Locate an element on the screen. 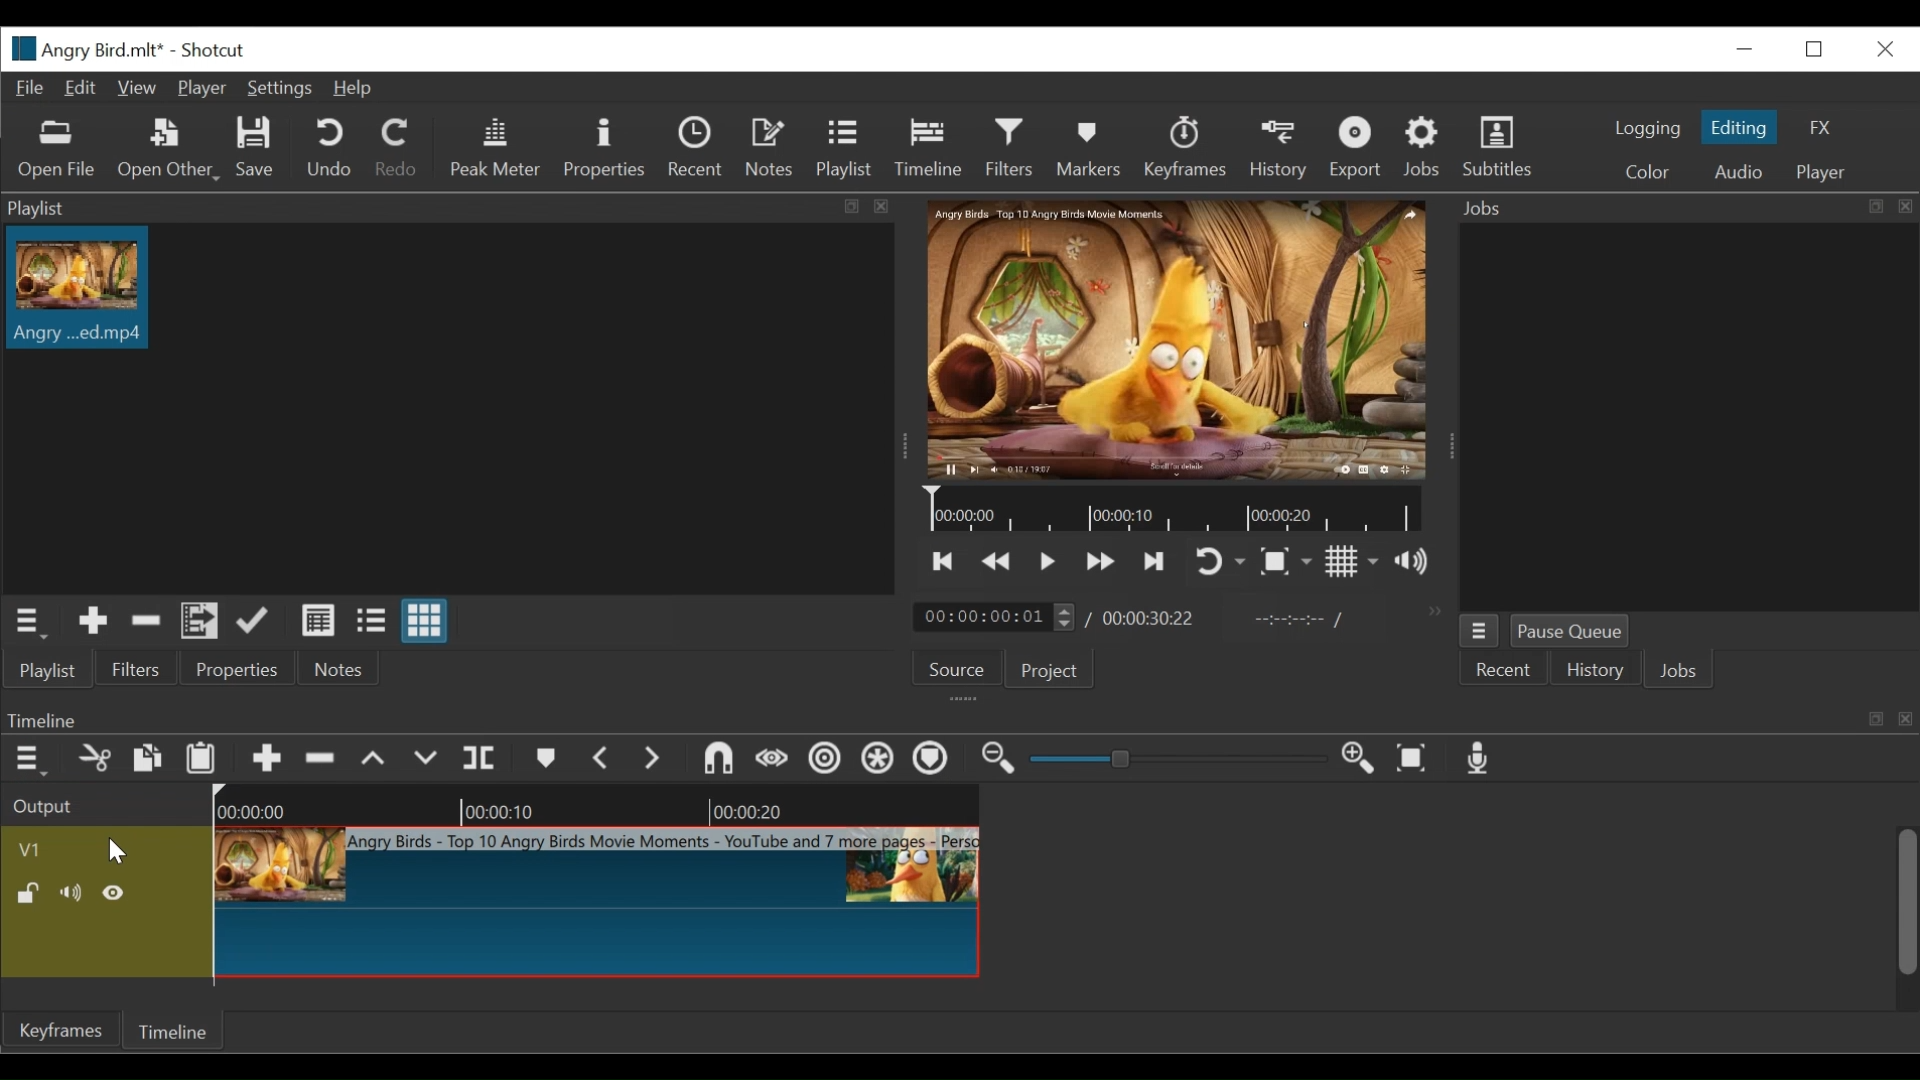 This screenshot has height=1080, width=1920. logging is located at coordinates (1649, 130).